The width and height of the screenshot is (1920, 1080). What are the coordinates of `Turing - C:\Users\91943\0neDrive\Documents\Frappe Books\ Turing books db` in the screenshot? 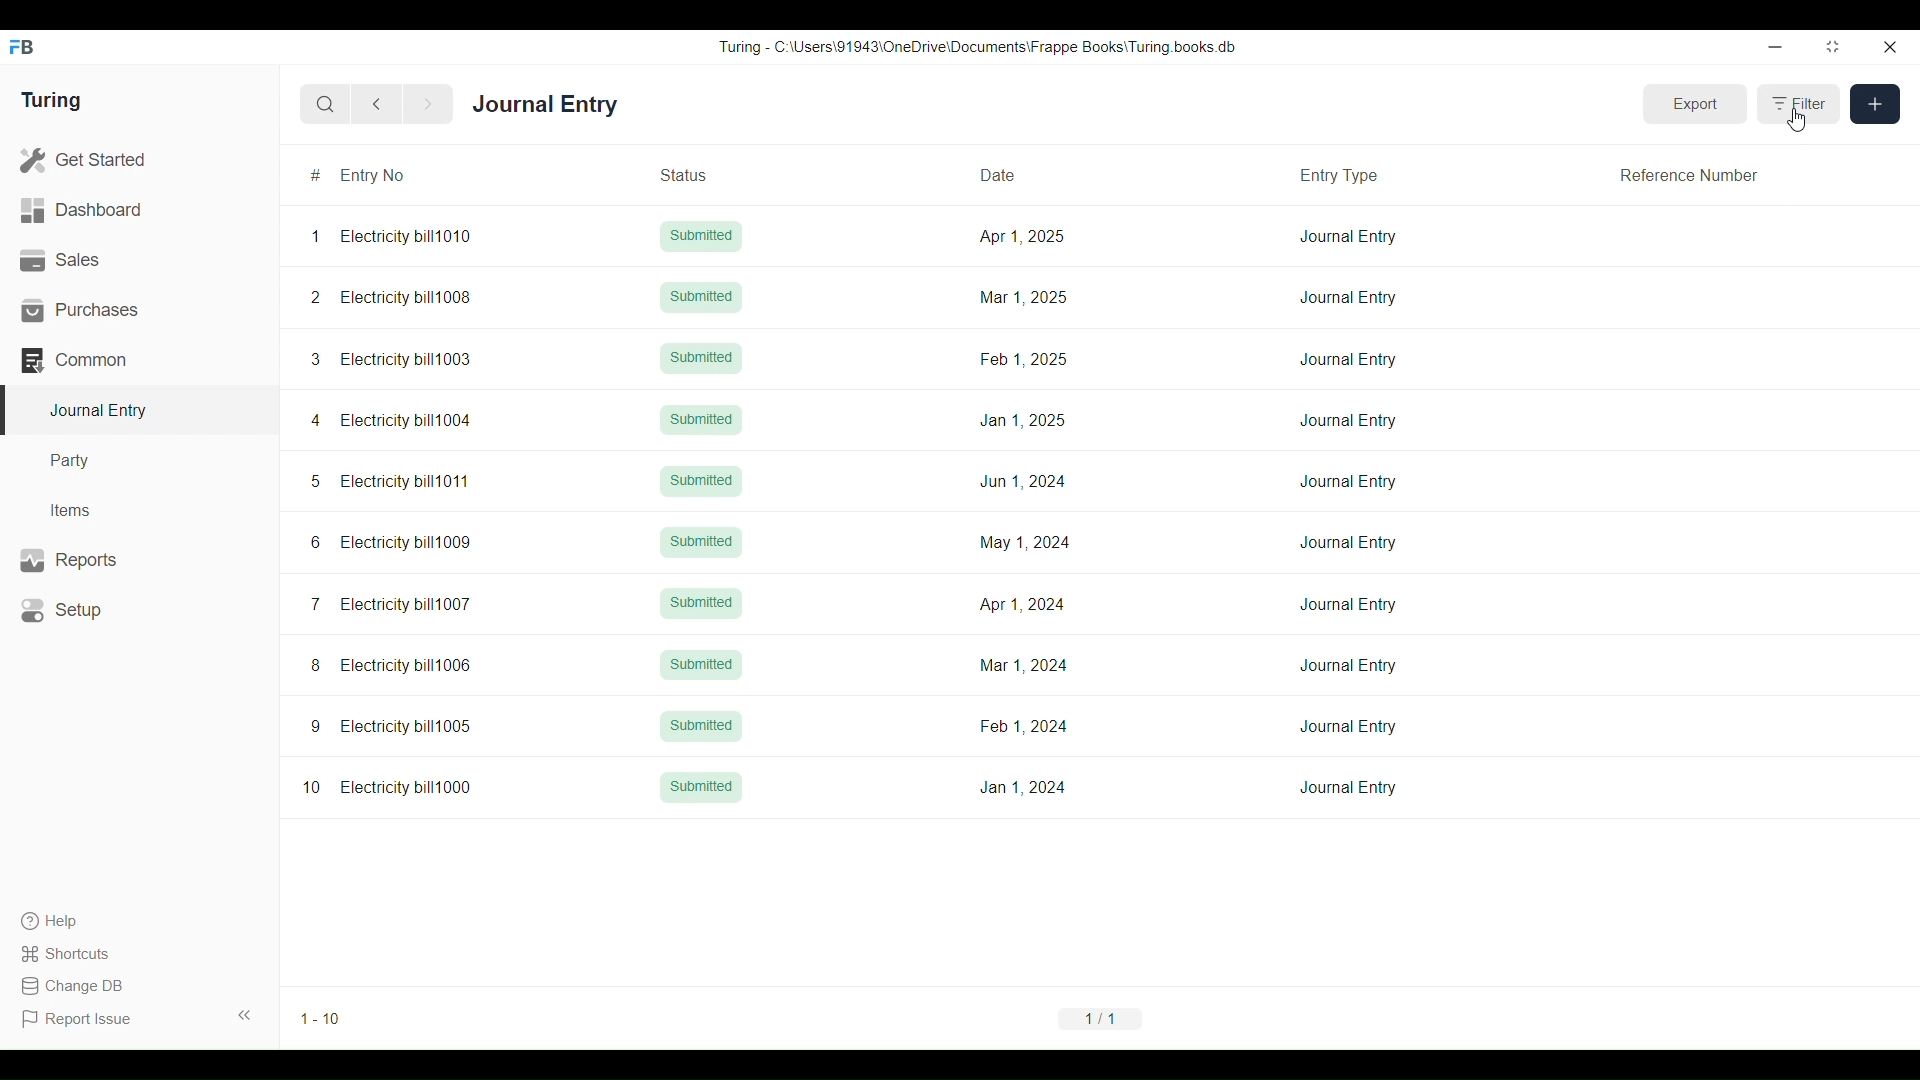 It's located at (976, 47).